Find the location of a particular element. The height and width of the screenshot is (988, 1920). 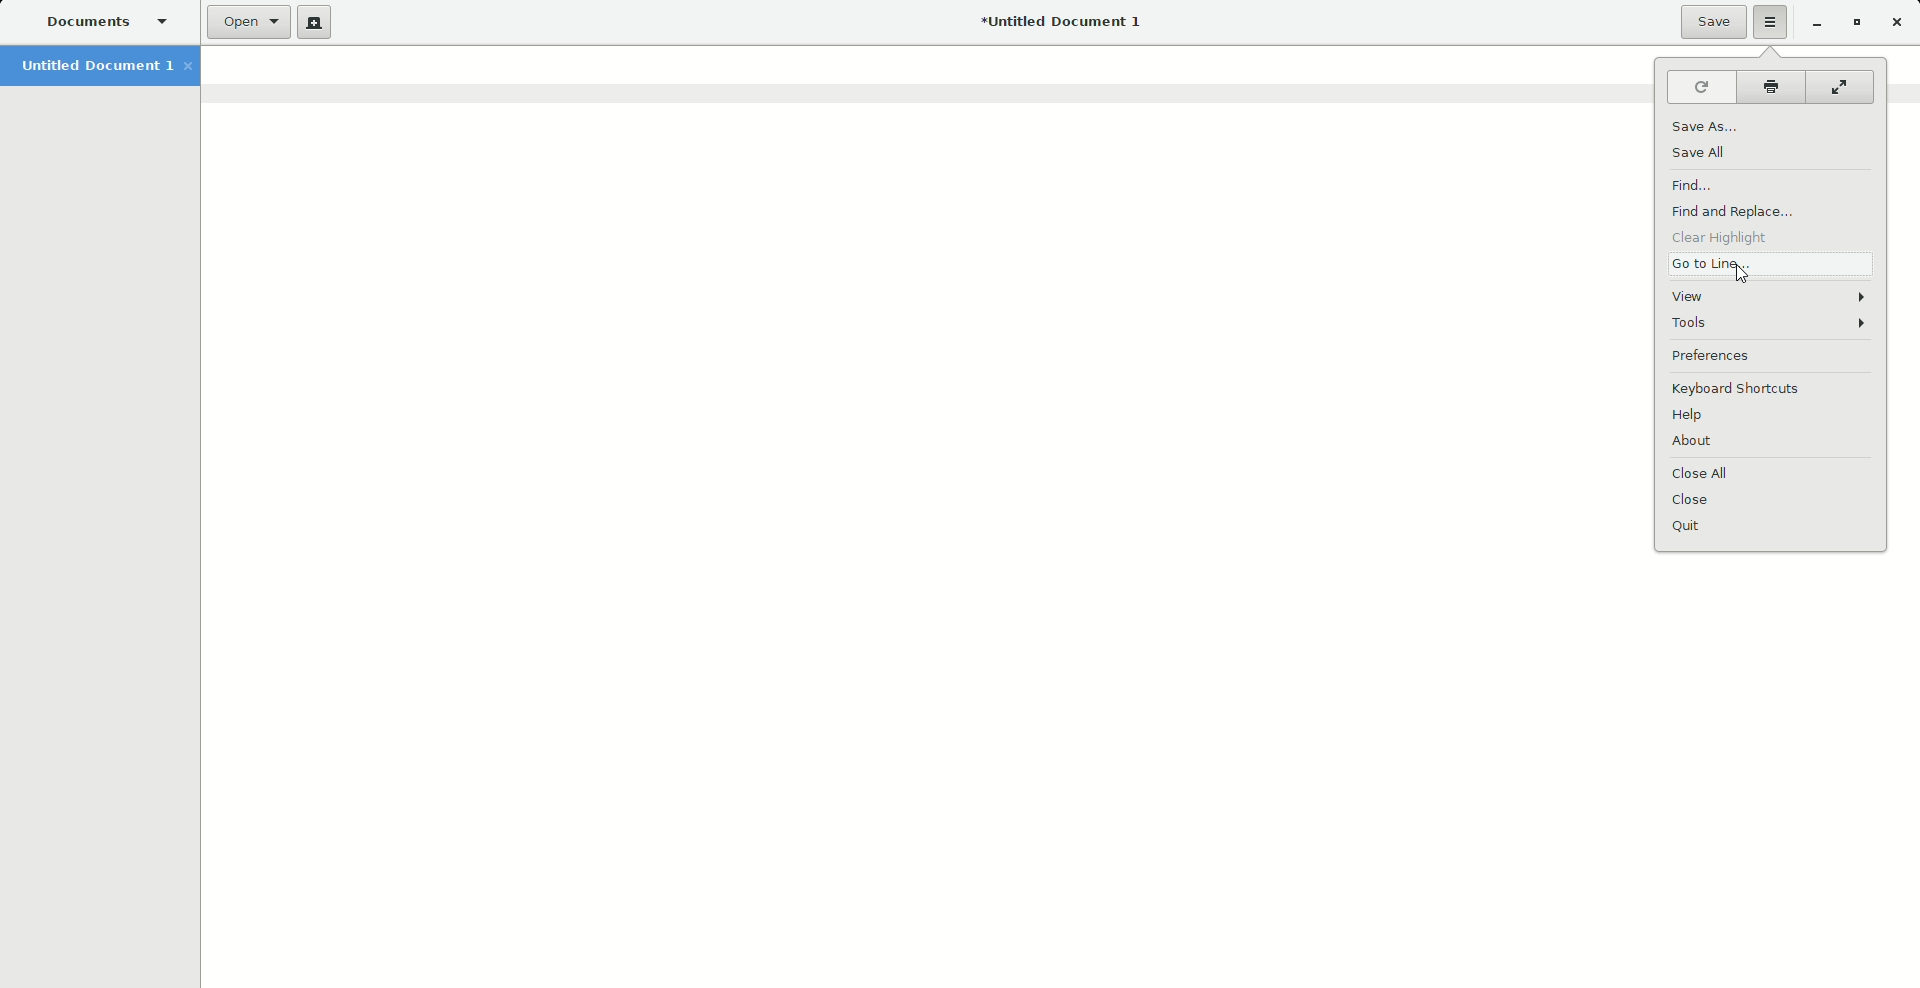

Clear Highlight is located at coordinates (1726, 238).